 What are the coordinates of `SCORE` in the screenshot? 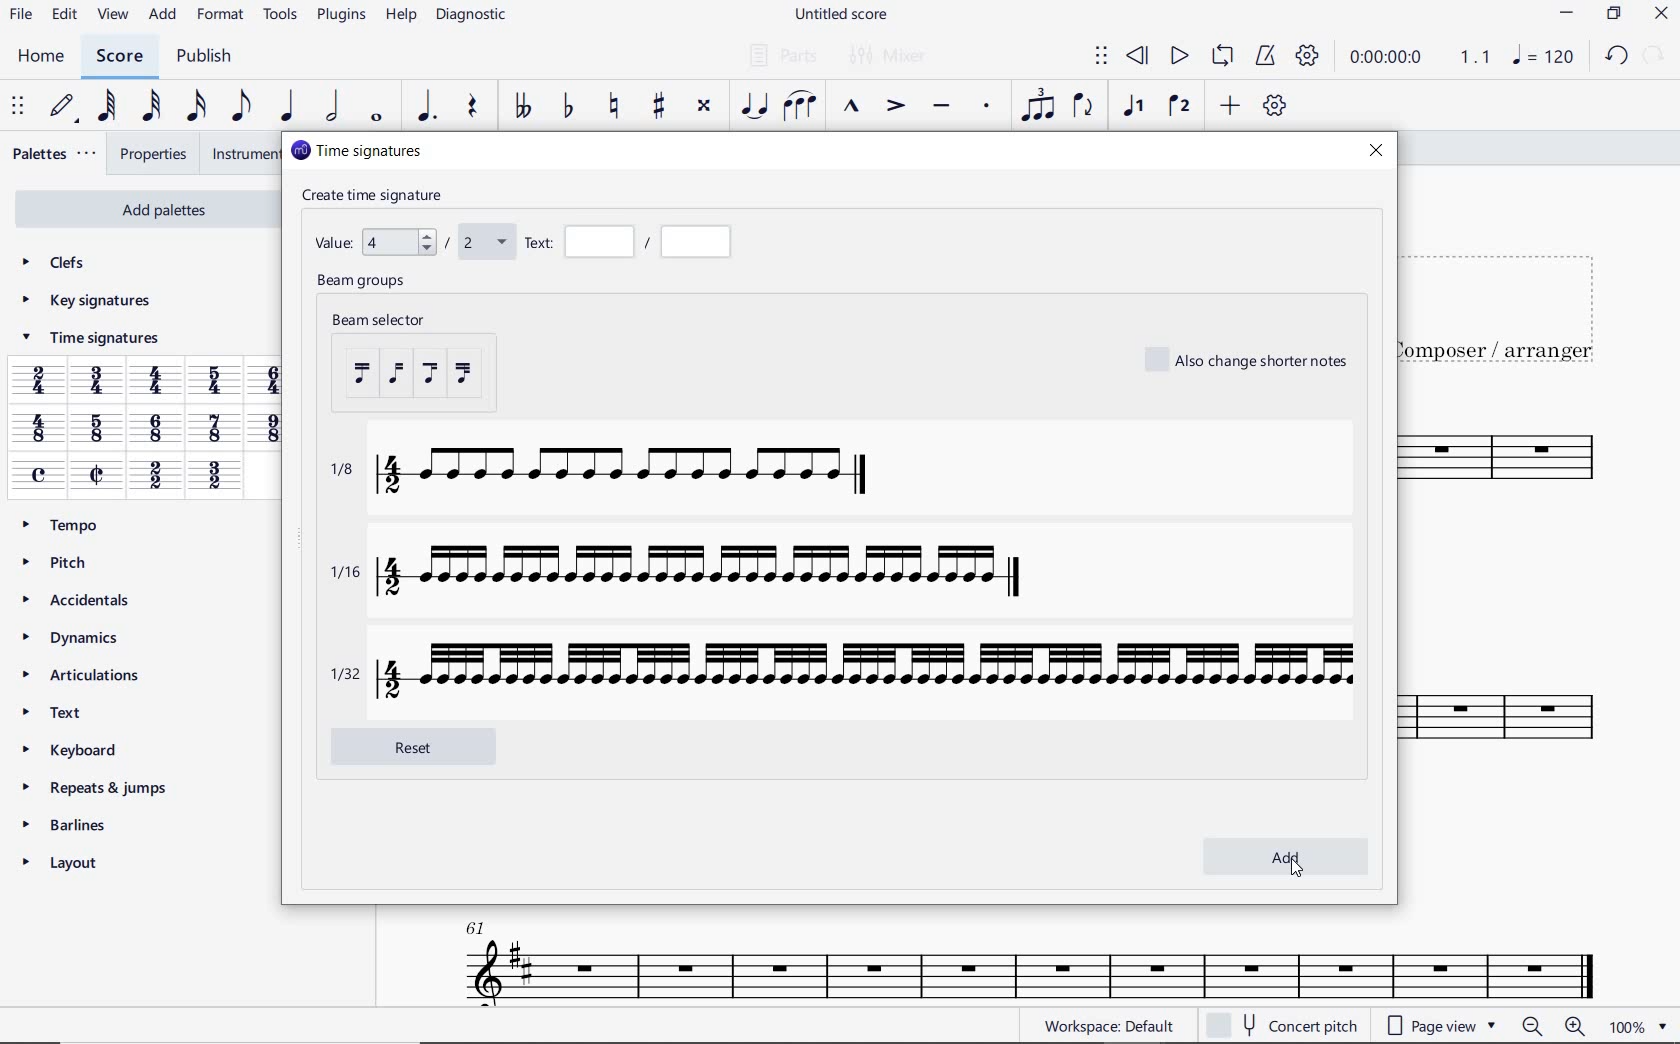 It's located at (119, 57).